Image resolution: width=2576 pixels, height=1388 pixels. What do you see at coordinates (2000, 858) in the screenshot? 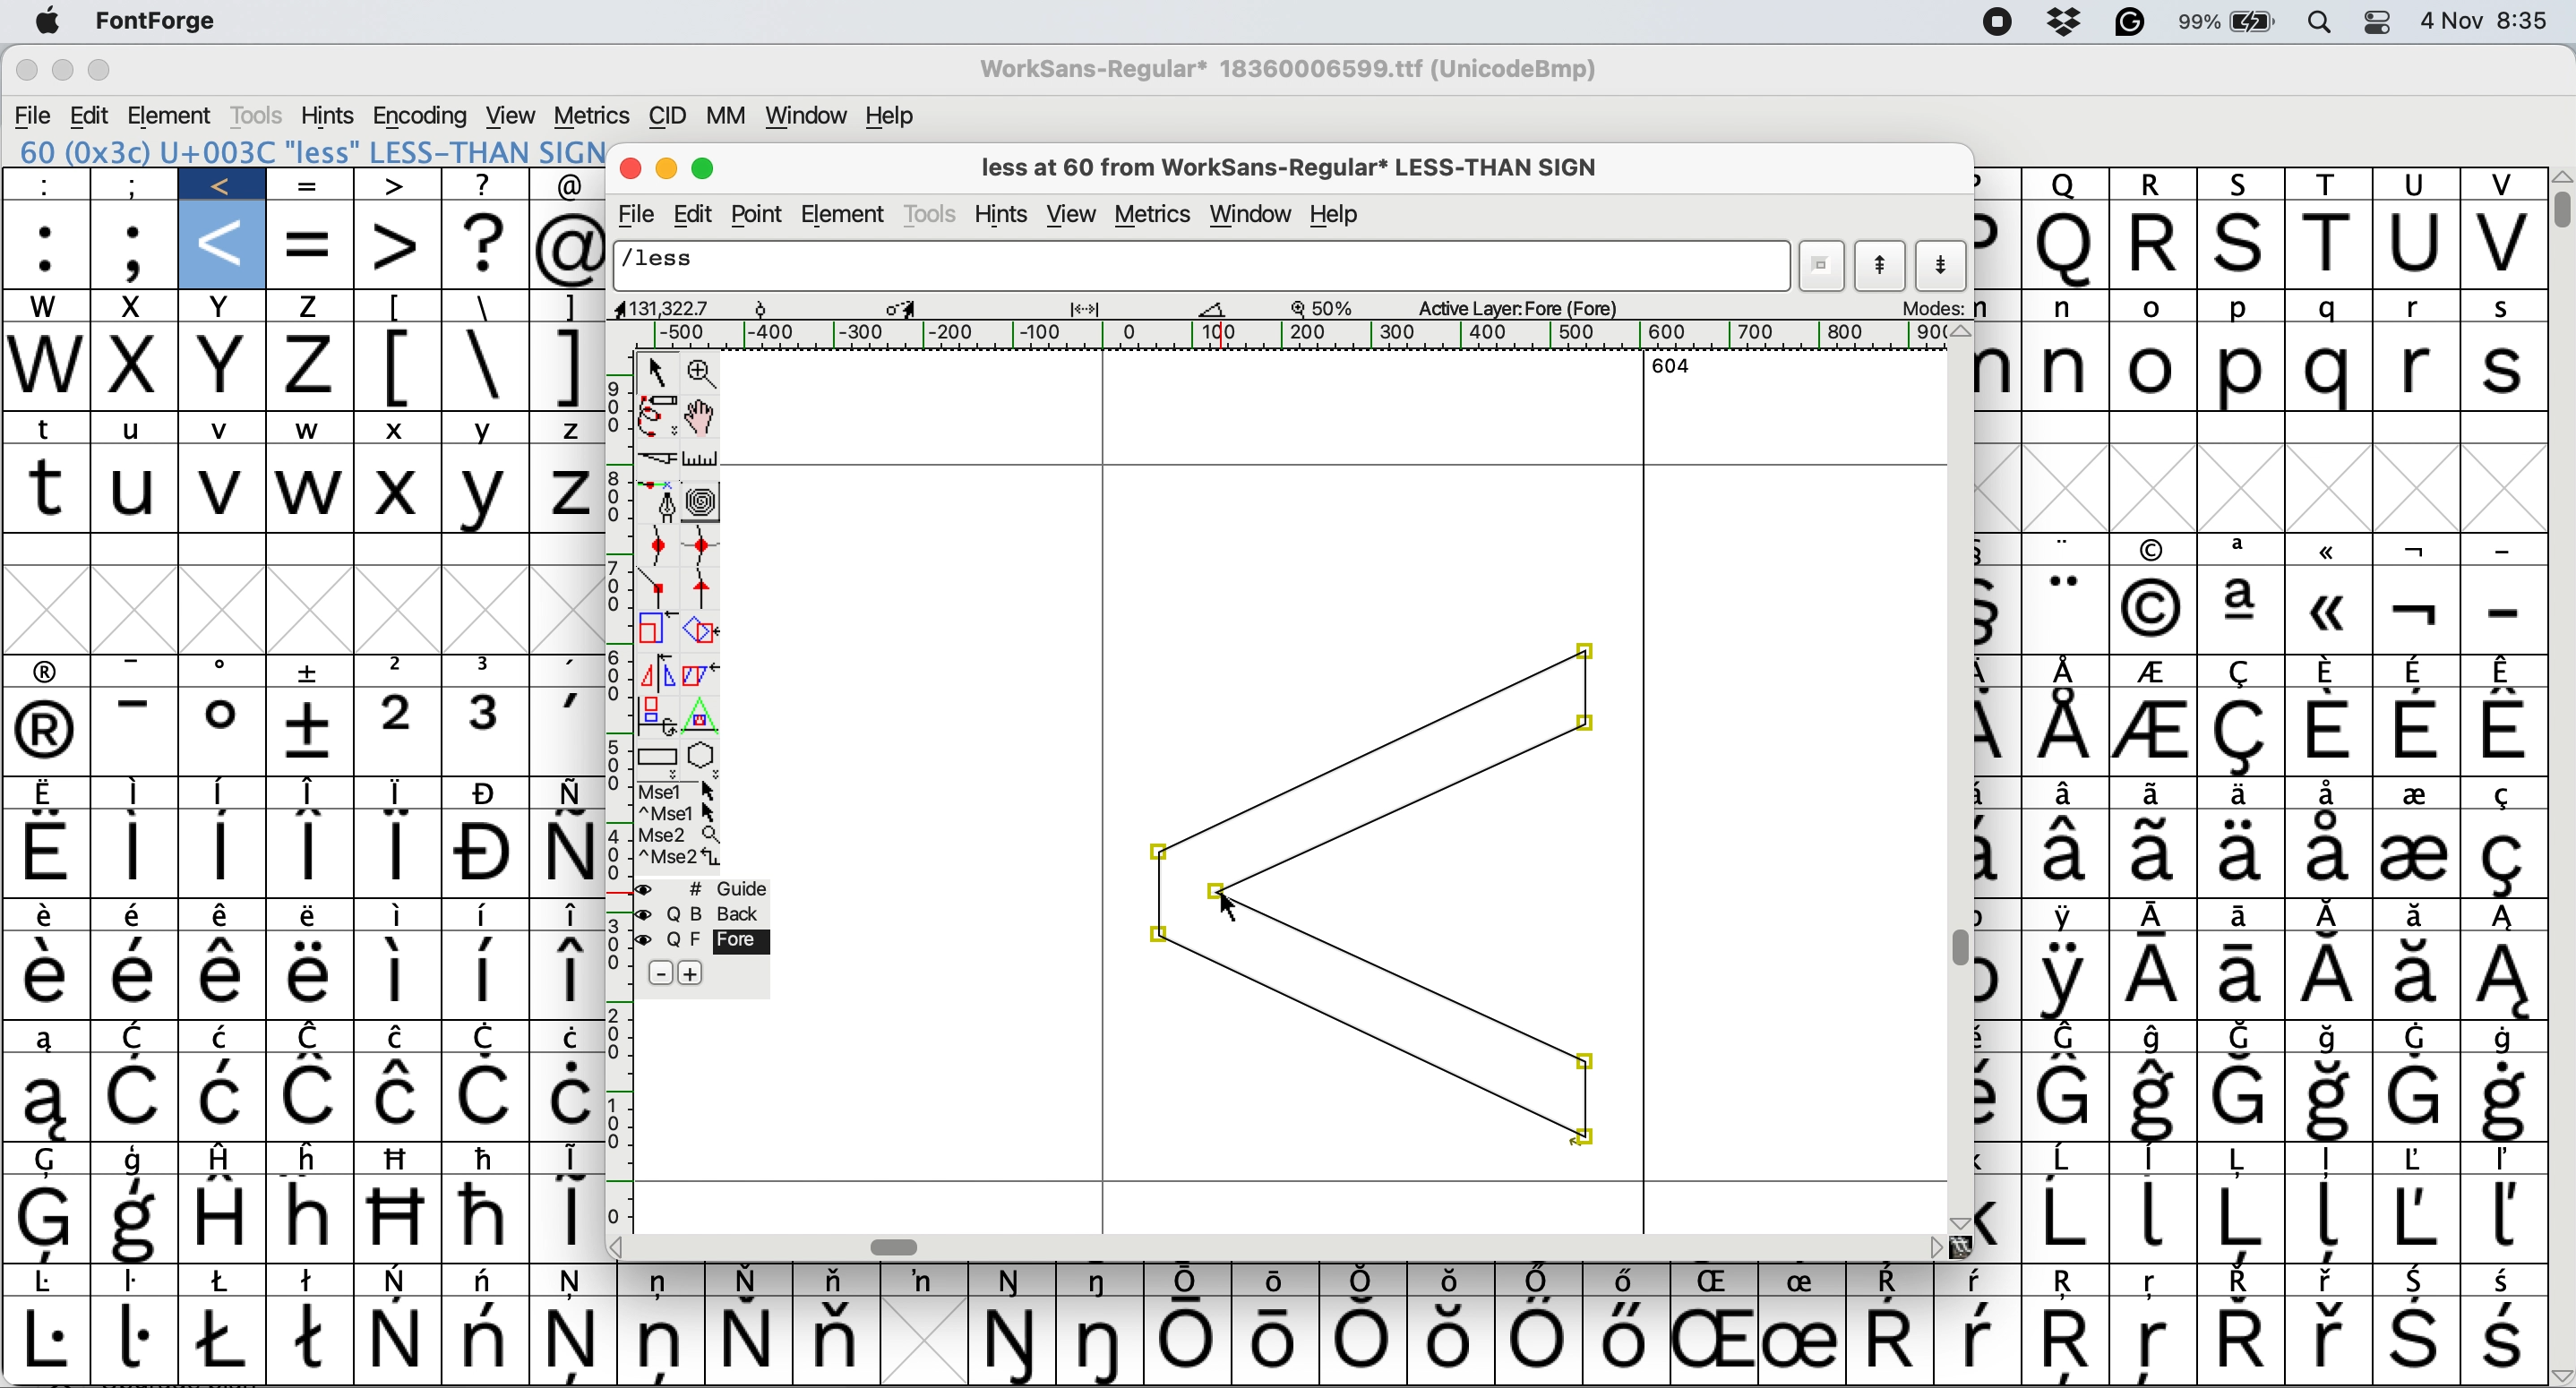
I see `Symbol` at bounding box center [2000, 858].